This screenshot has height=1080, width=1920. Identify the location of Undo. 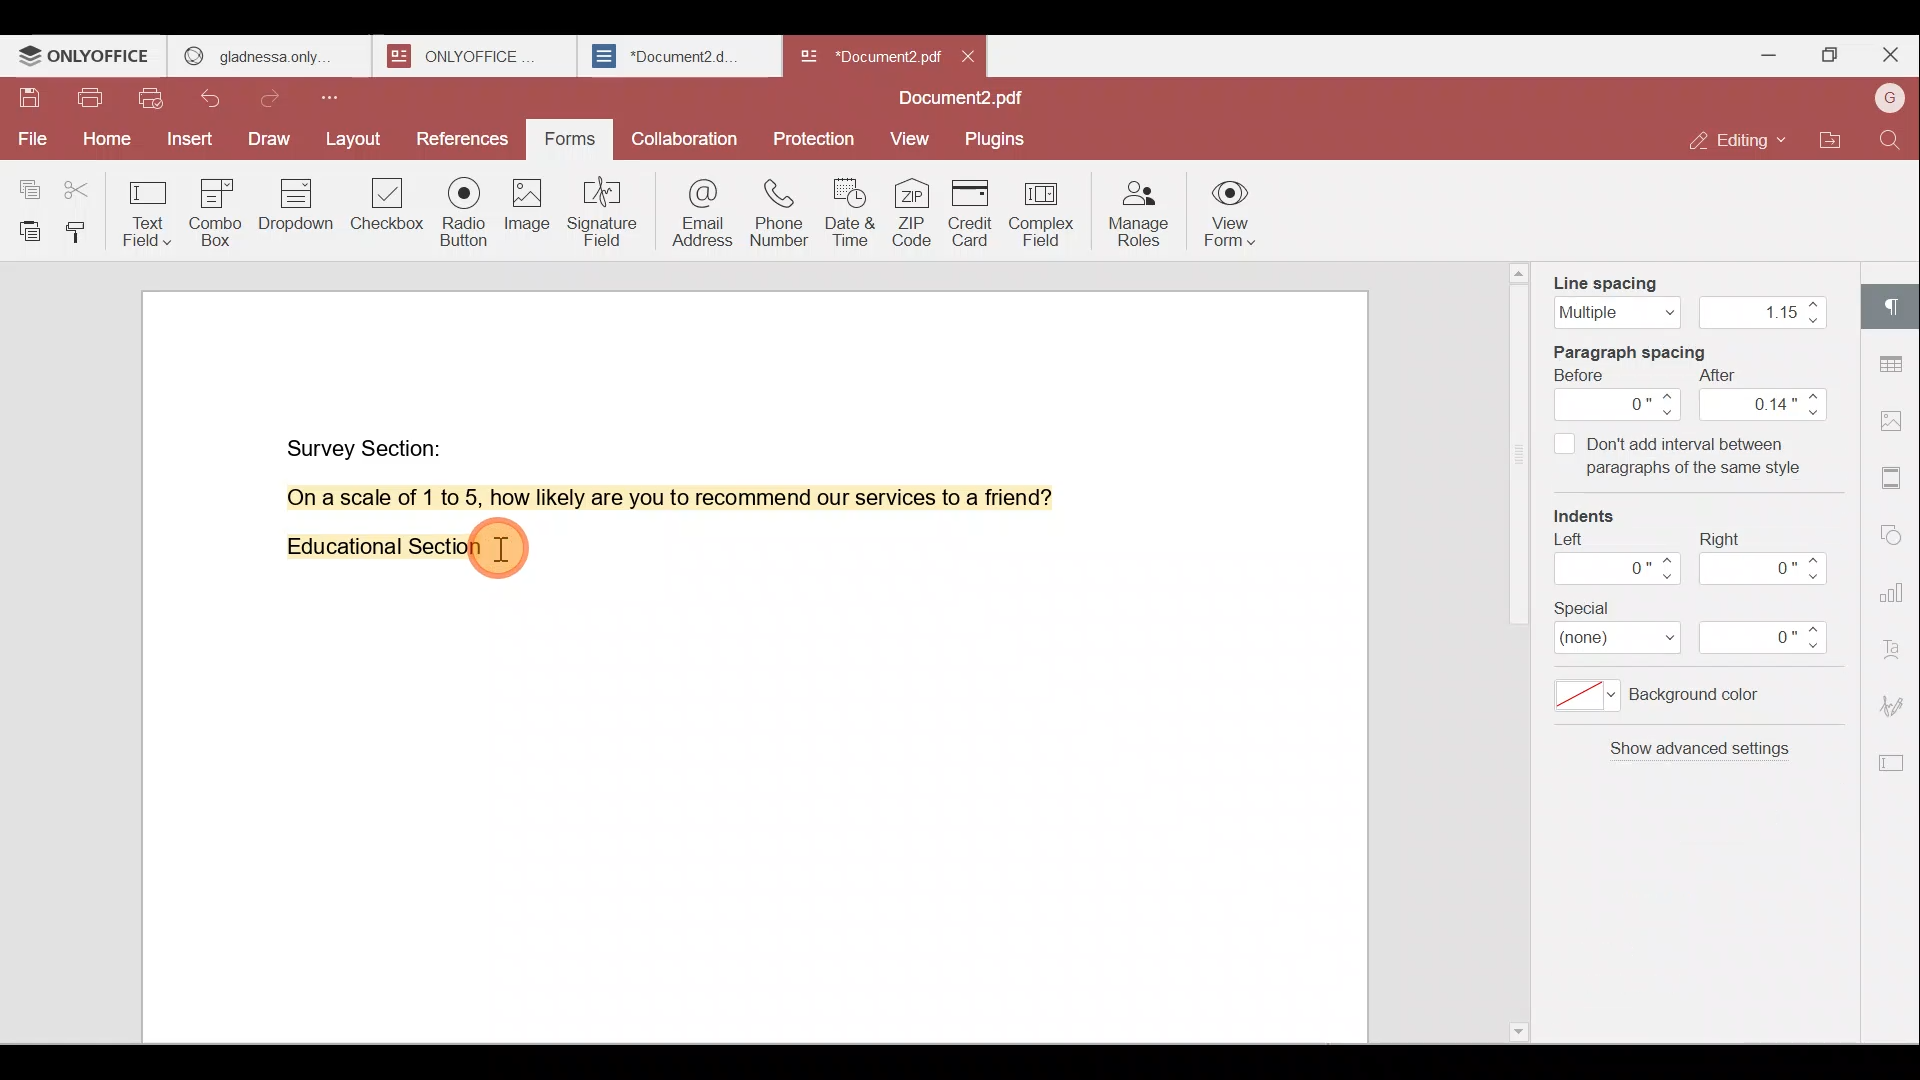
(221, 102).